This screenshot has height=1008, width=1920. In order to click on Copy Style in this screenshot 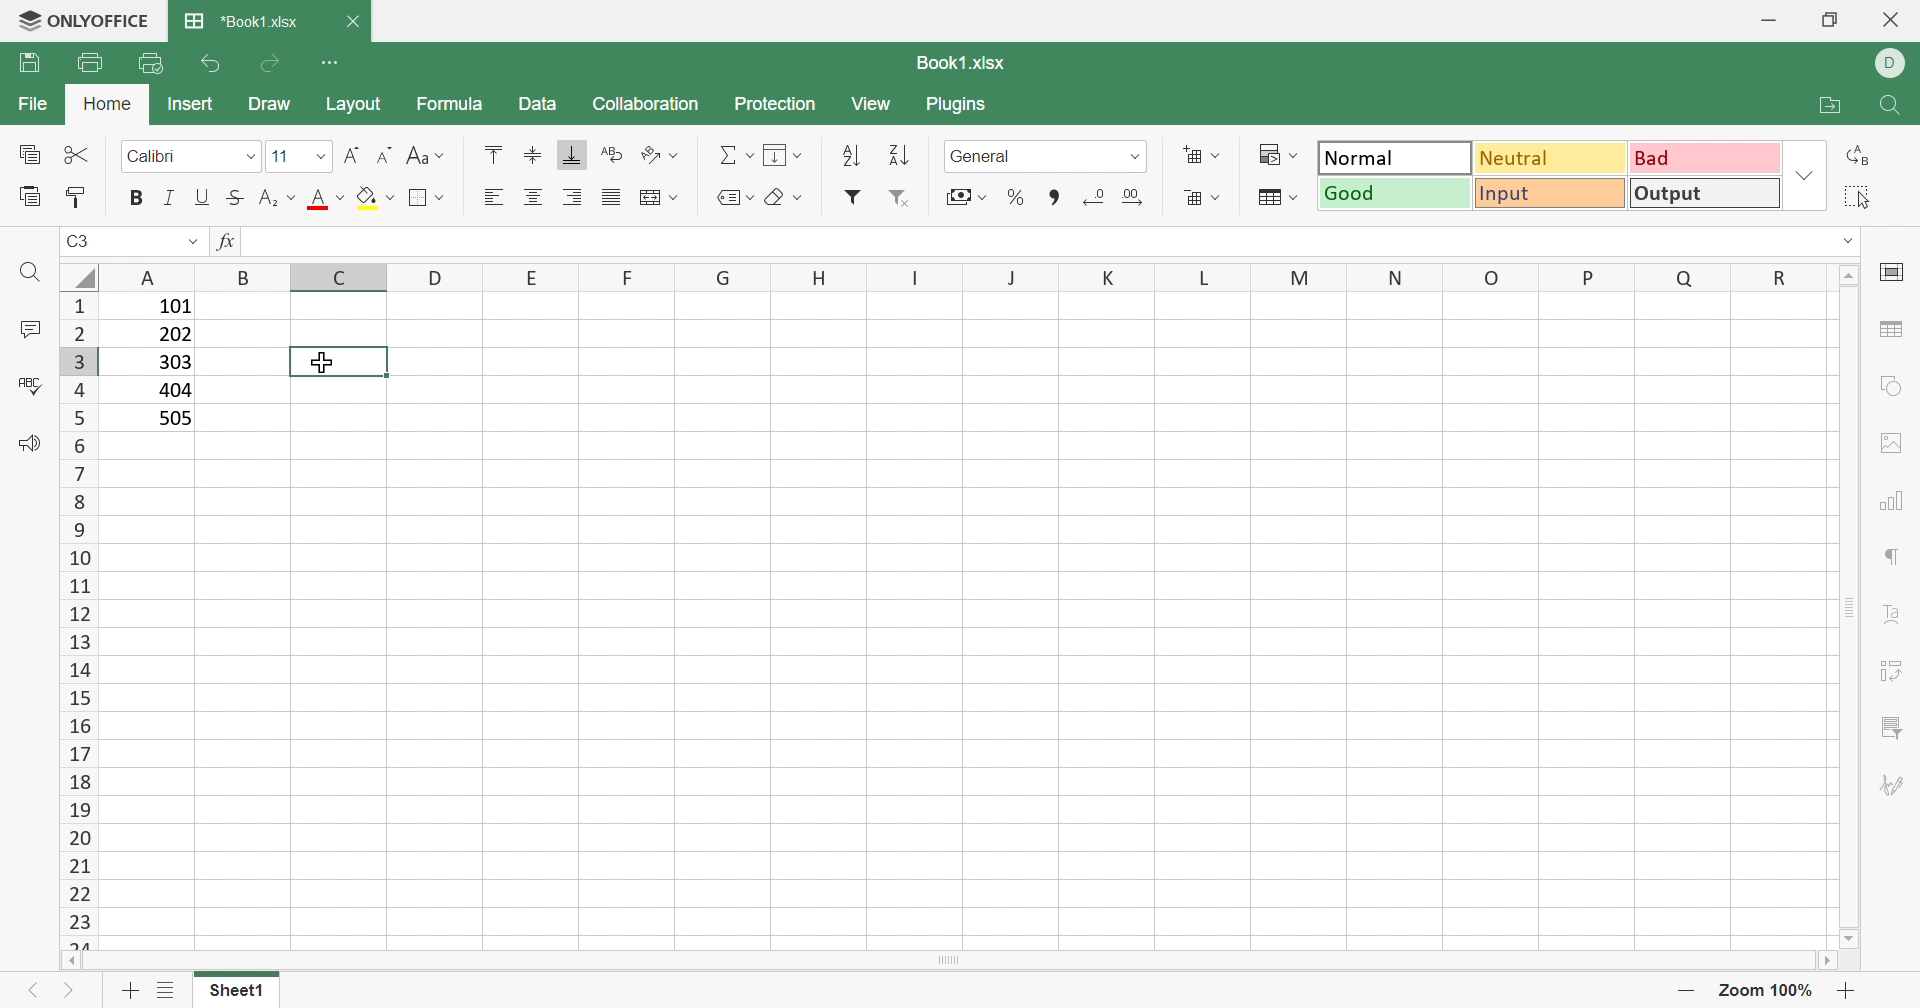, I will do `click(80, 195)`.